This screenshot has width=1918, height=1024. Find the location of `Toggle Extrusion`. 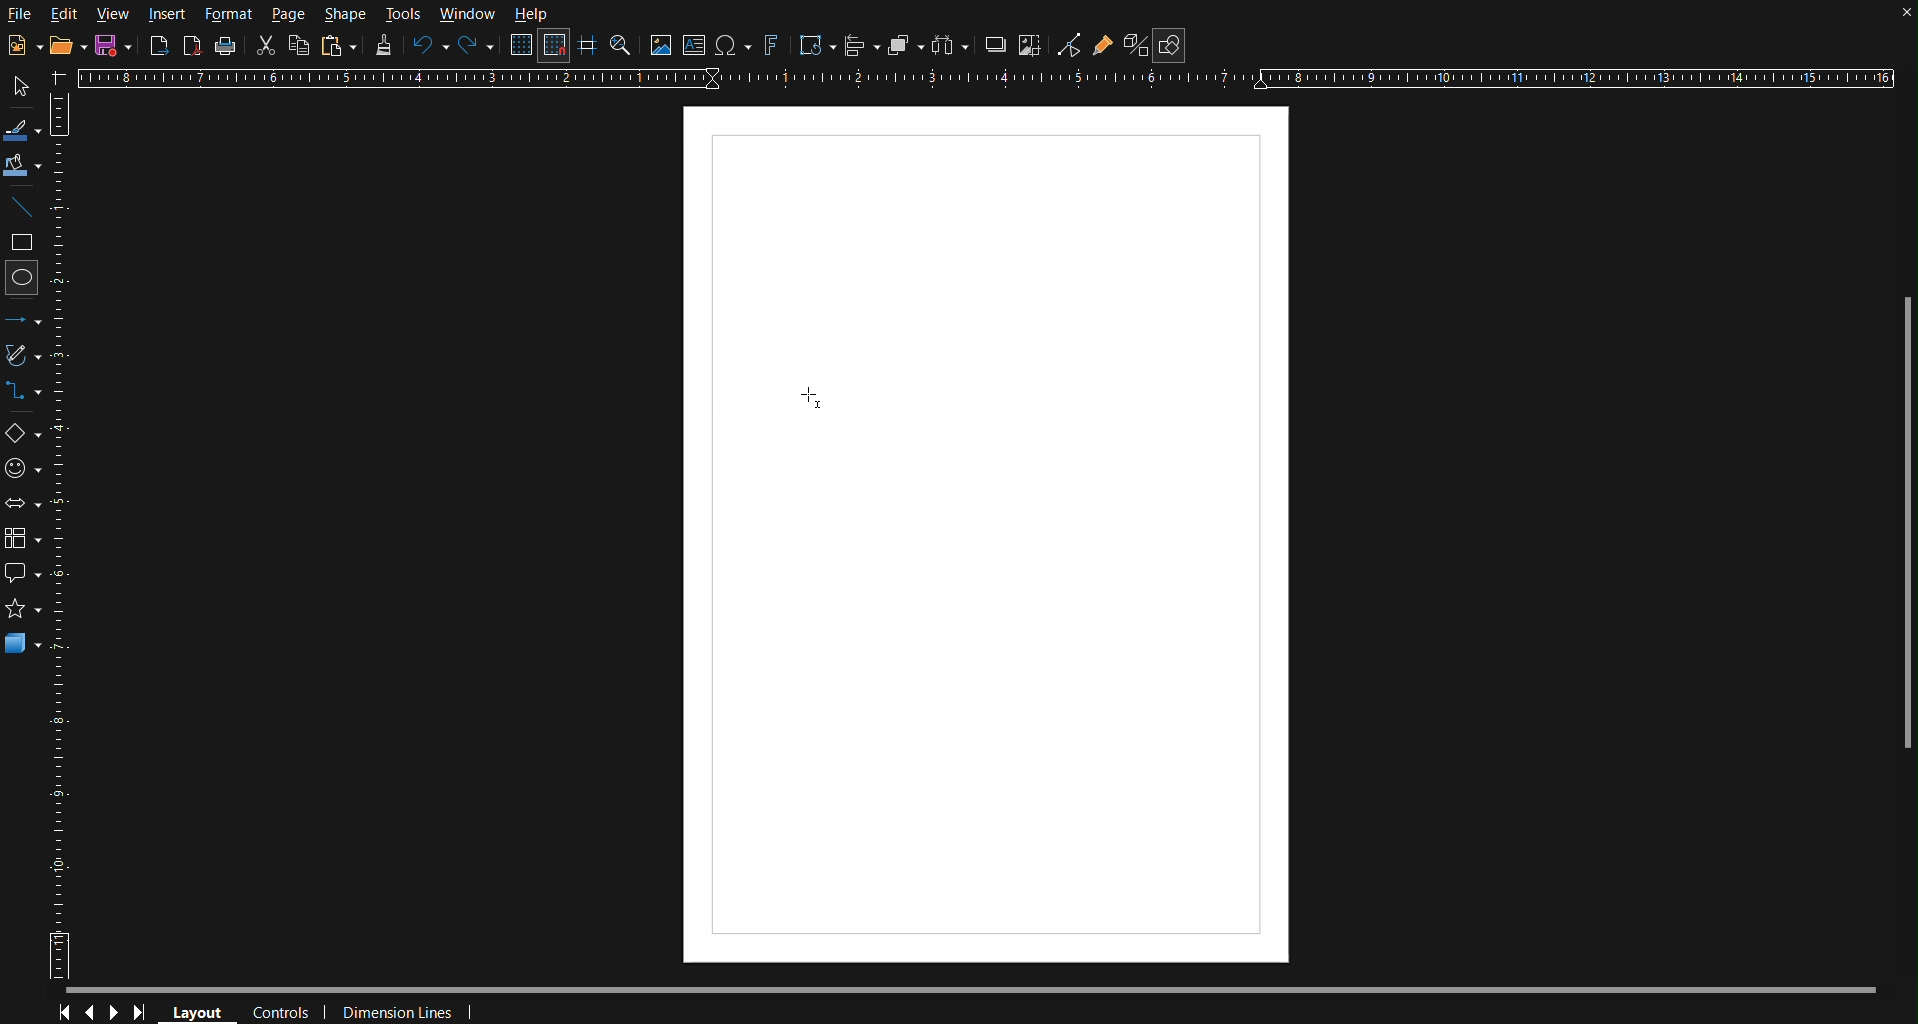

Toggle Extrusion is located at coordinates (1135, 46).